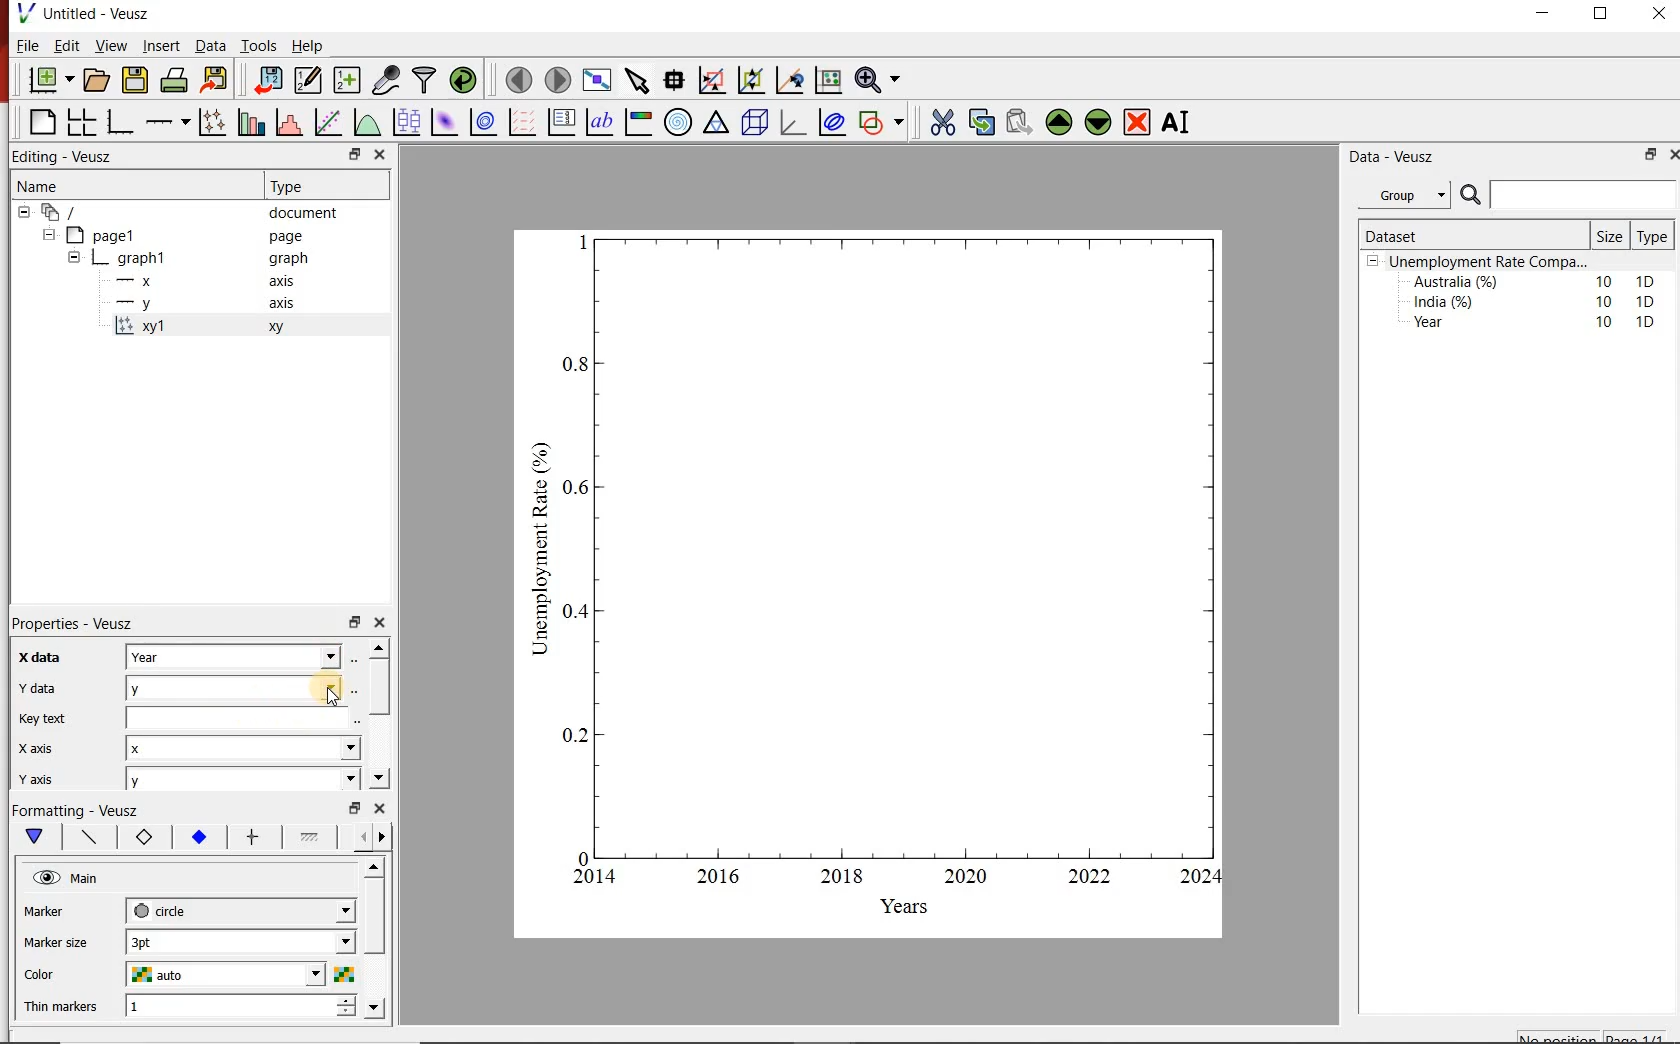 This screenshot has width=1680, height=1044. I want to click on minimise, so click(354, 621).